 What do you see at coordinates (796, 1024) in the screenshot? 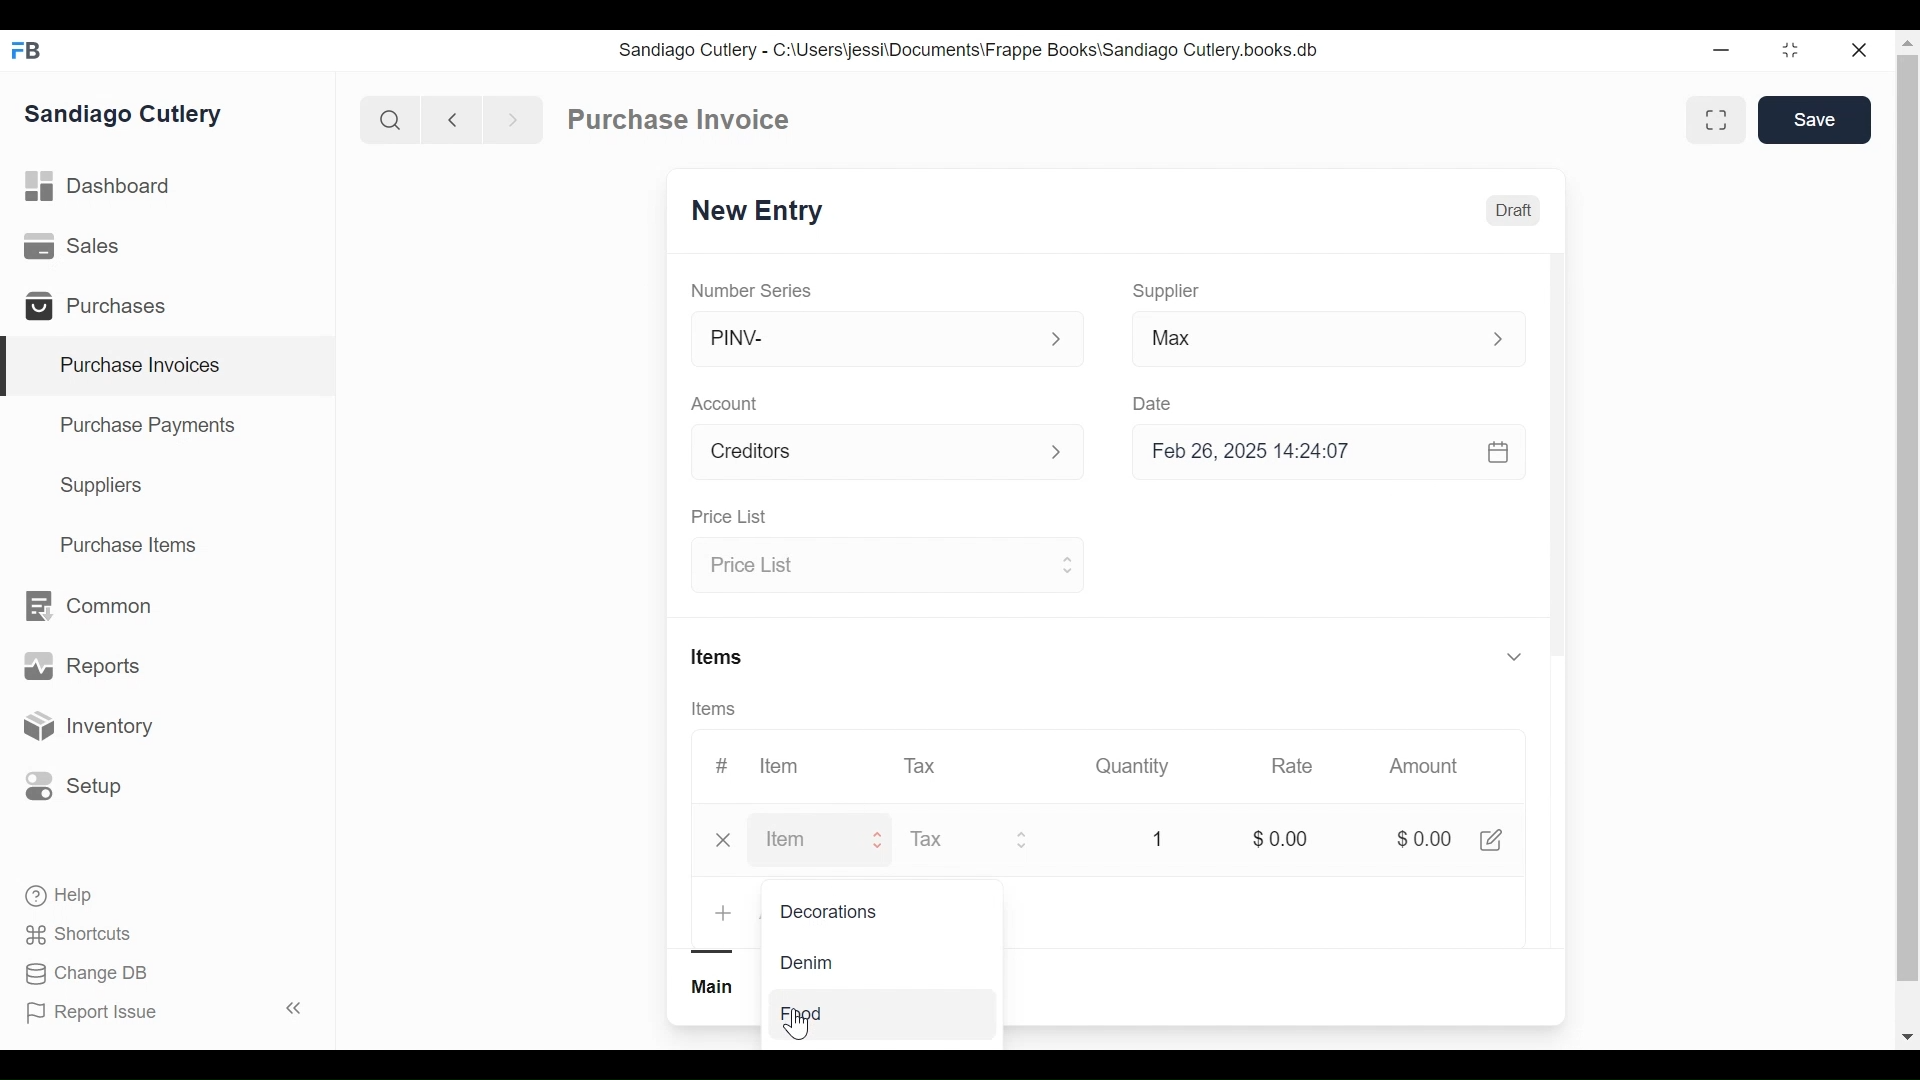
I see `cursor` at bounding box center [796, 1024].